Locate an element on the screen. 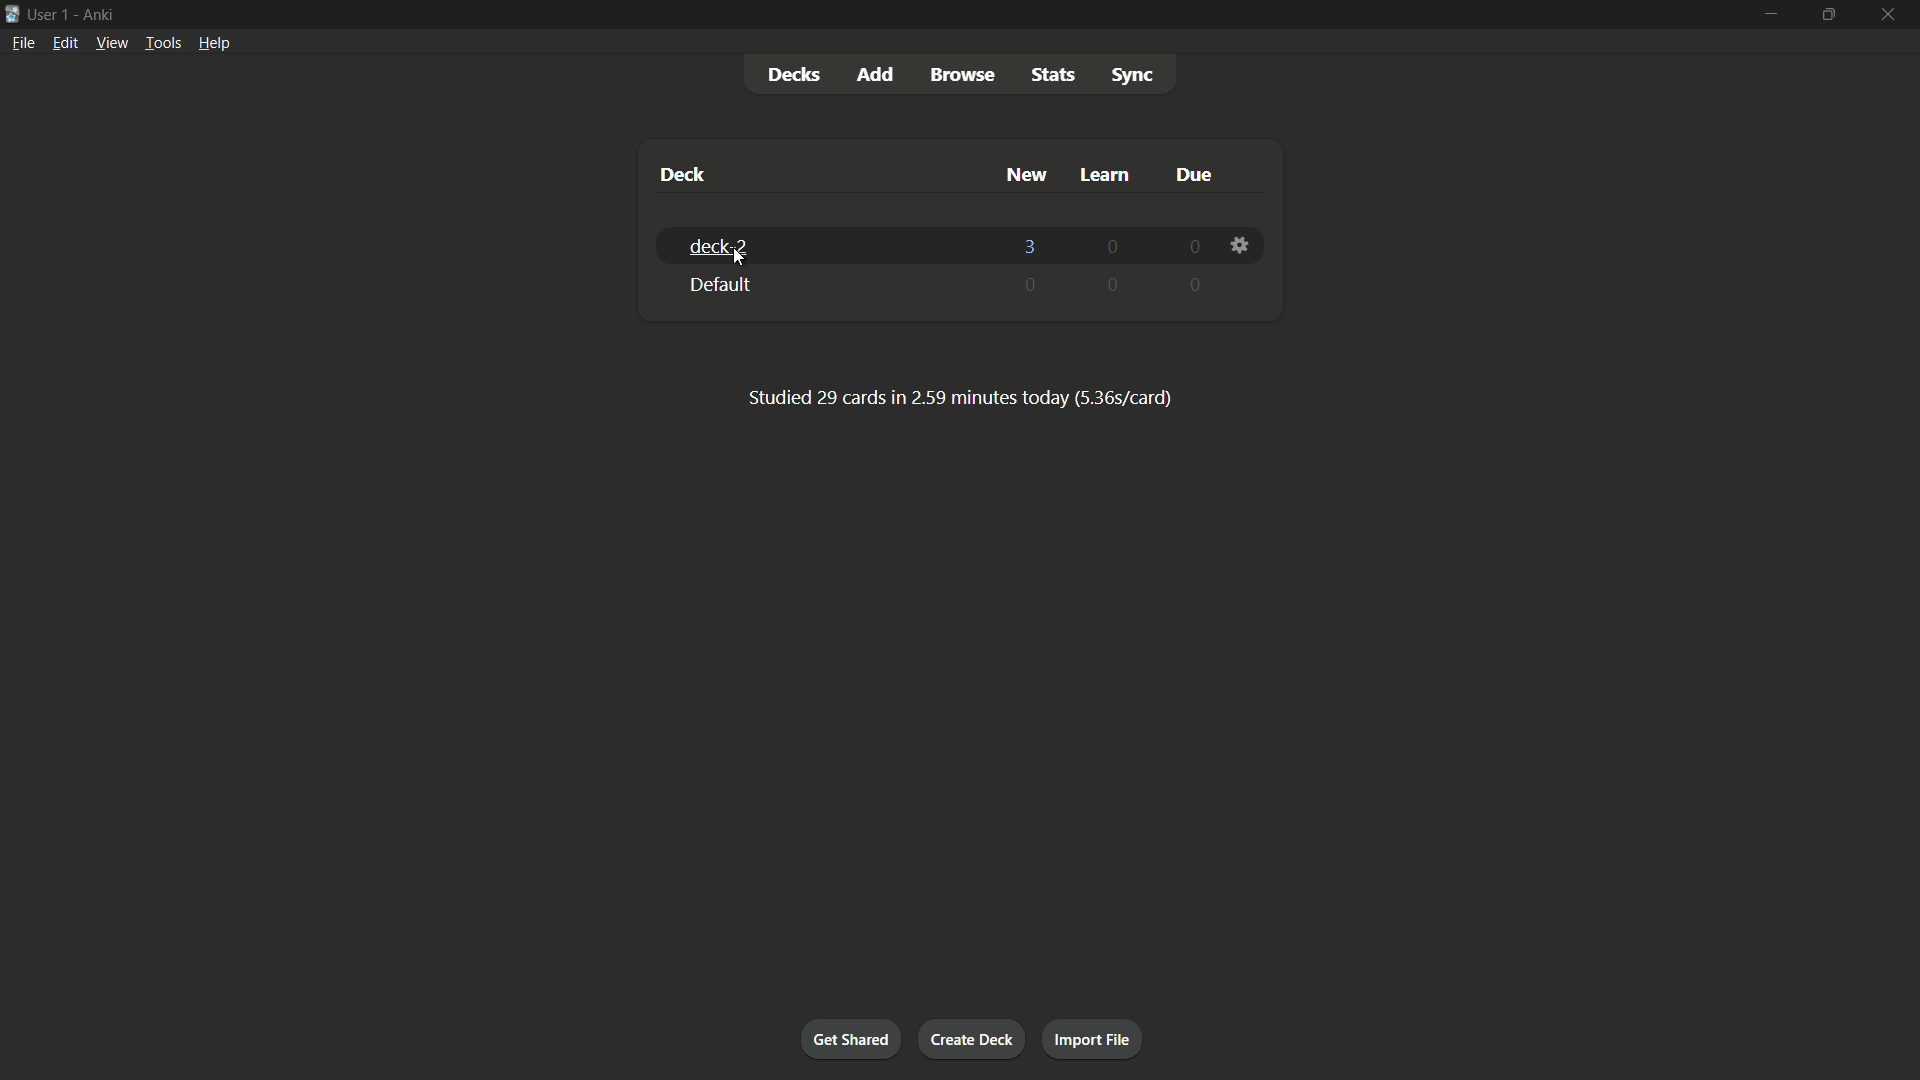 Image resolution: width=1920 pixels, height=1080 pixels. import file is located at coordinates (1095, 1039).